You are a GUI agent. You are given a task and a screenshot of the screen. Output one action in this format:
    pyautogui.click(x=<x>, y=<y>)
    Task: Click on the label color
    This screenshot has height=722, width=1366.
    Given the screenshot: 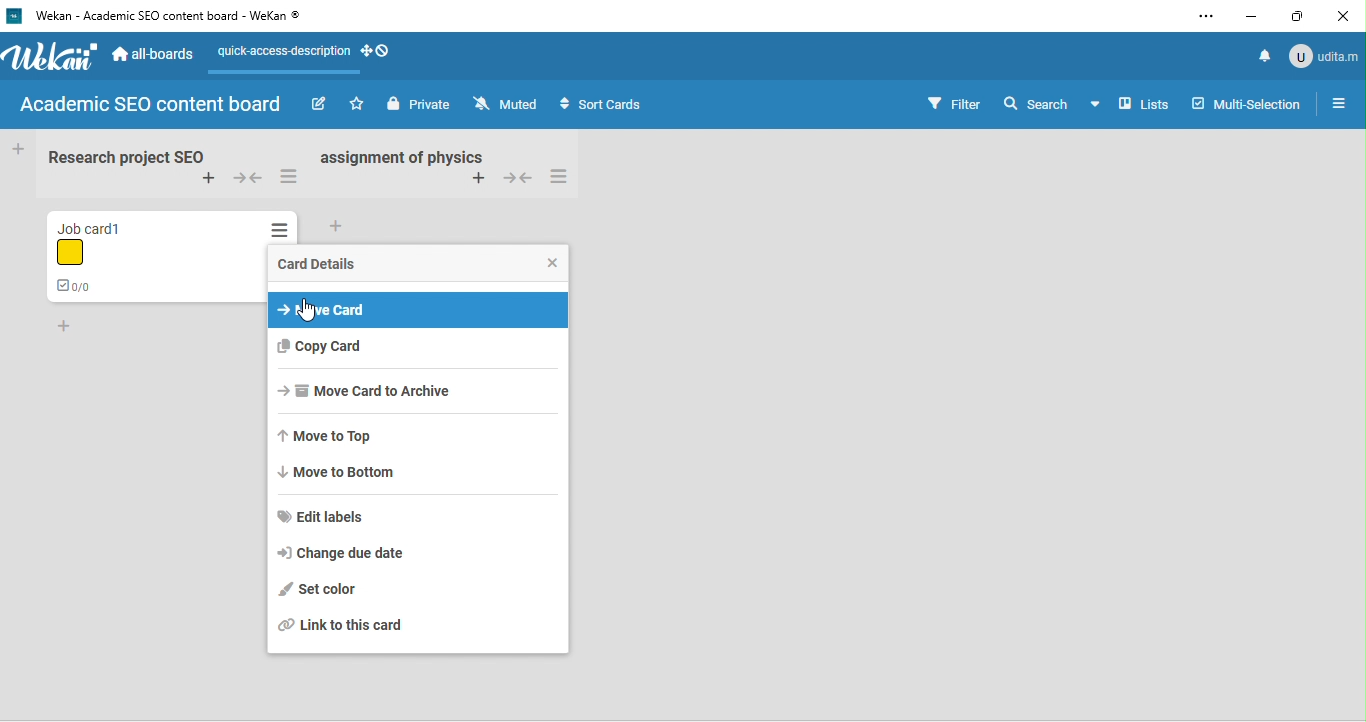 What is the action you would take?
    pyautogui.click(x=77, y=252)
    